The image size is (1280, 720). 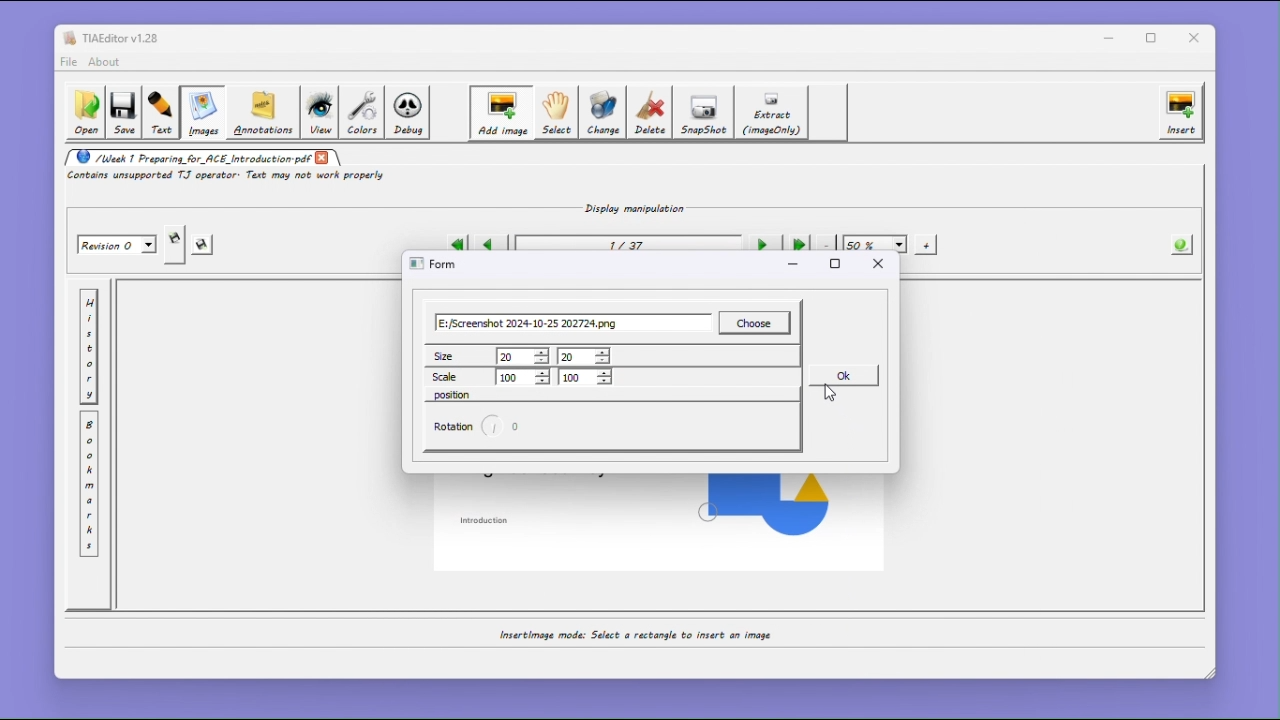 I want to click on file, so click(x=68, y=62).